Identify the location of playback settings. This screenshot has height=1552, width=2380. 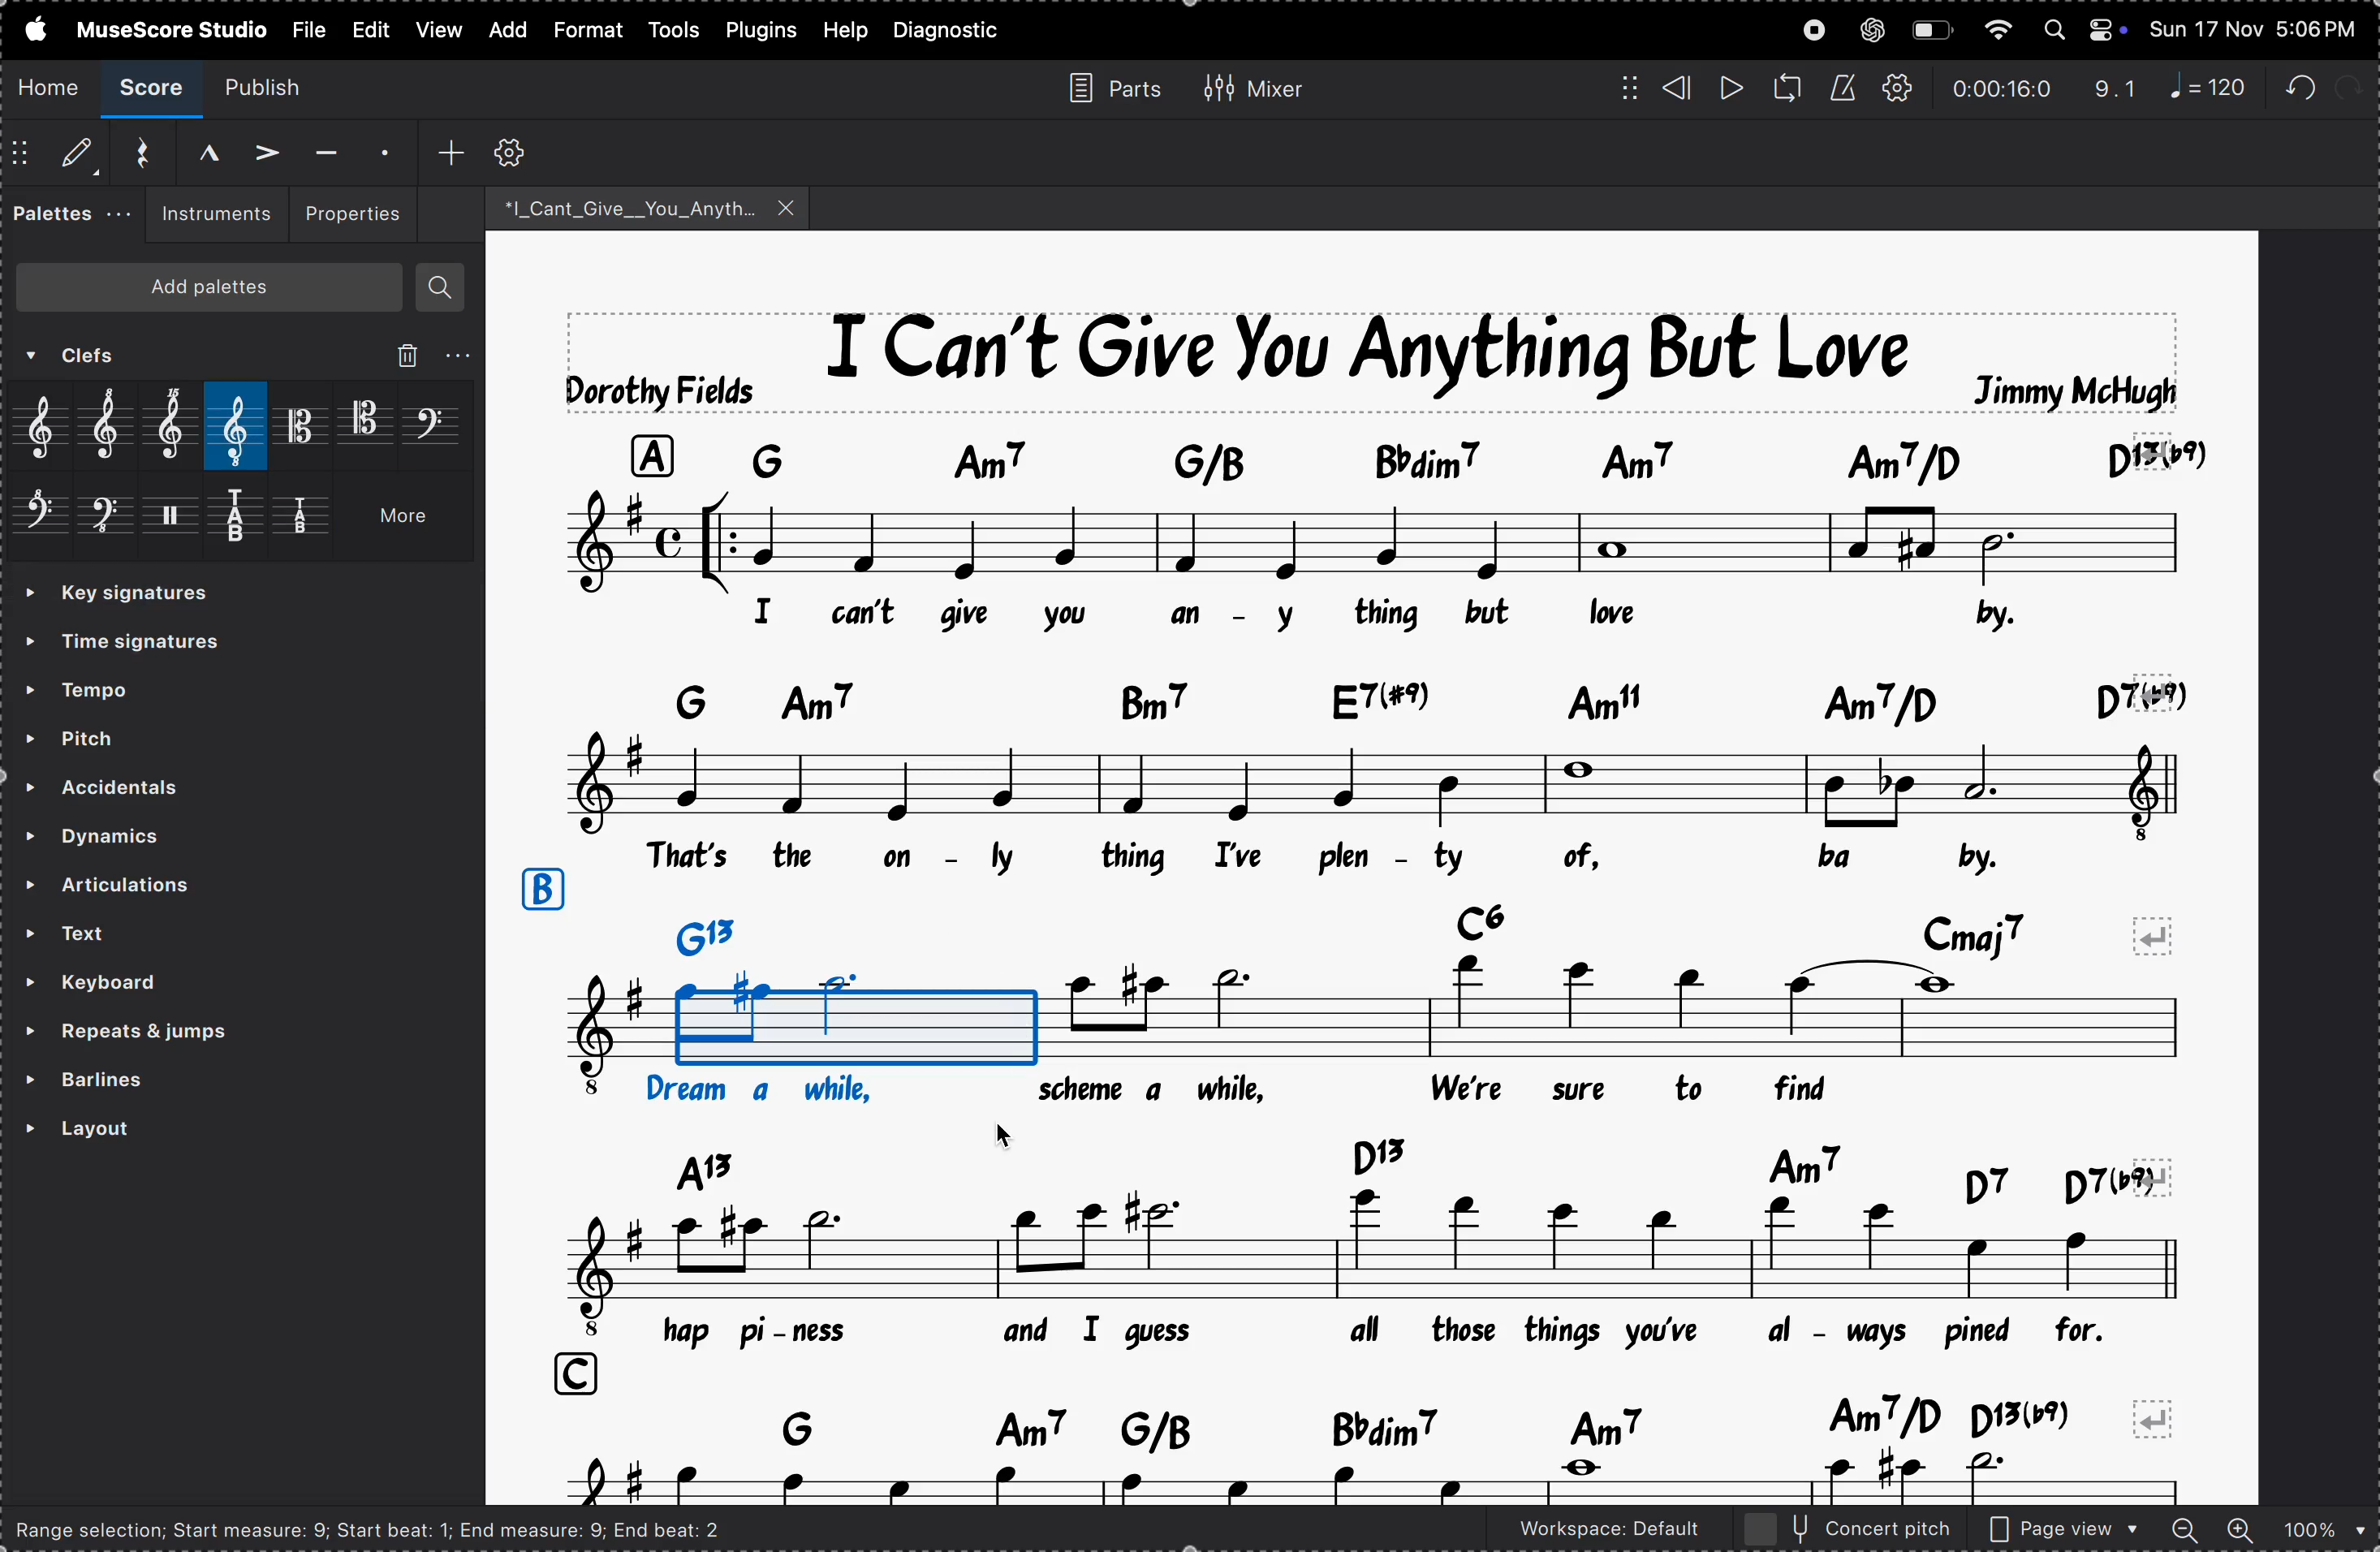
(1900, 89).